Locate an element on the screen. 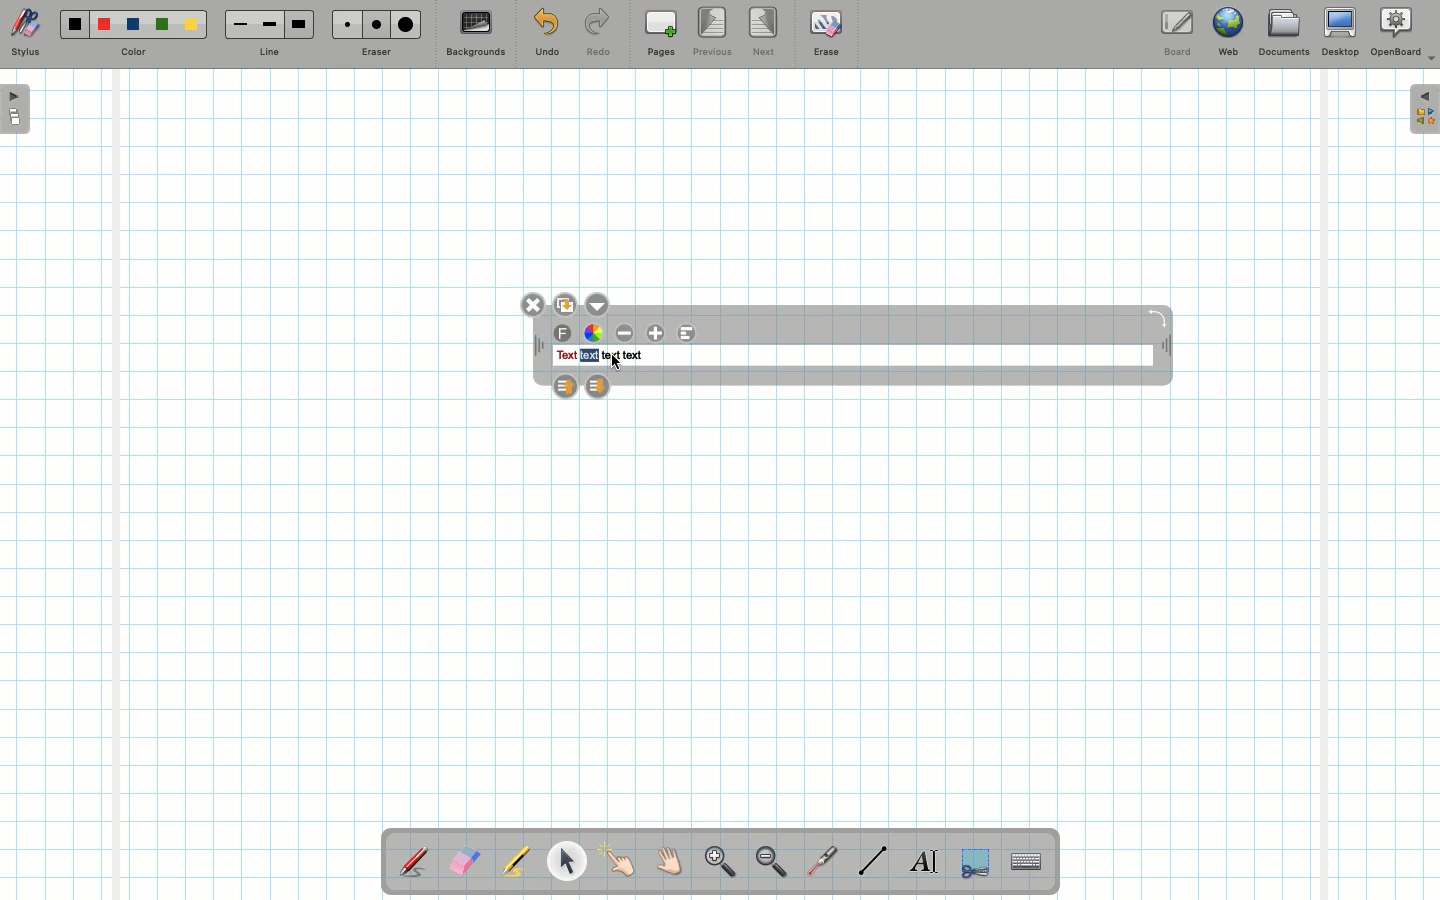 The height and width of the screenshot is (900, 1440). Large eraser is located at coordinates (406, 24).